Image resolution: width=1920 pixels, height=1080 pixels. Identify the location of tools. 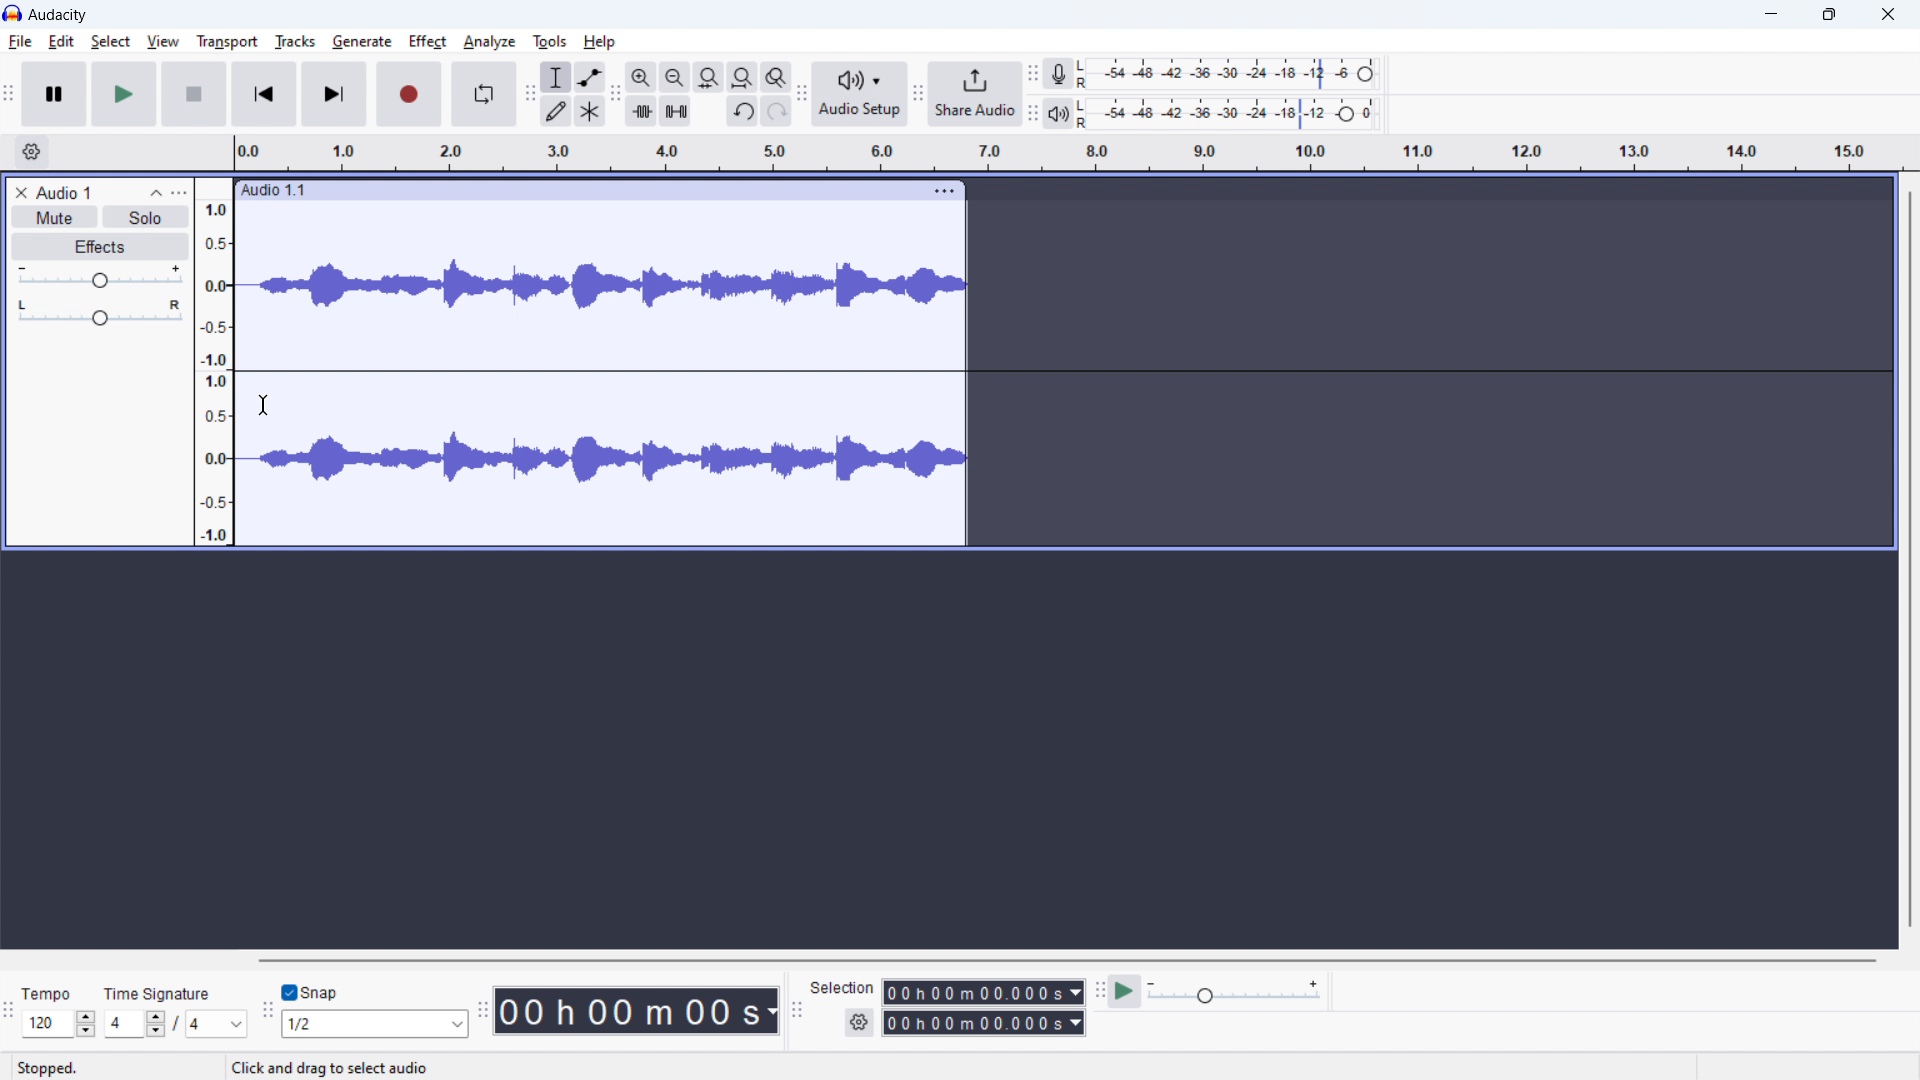
(550, 41).